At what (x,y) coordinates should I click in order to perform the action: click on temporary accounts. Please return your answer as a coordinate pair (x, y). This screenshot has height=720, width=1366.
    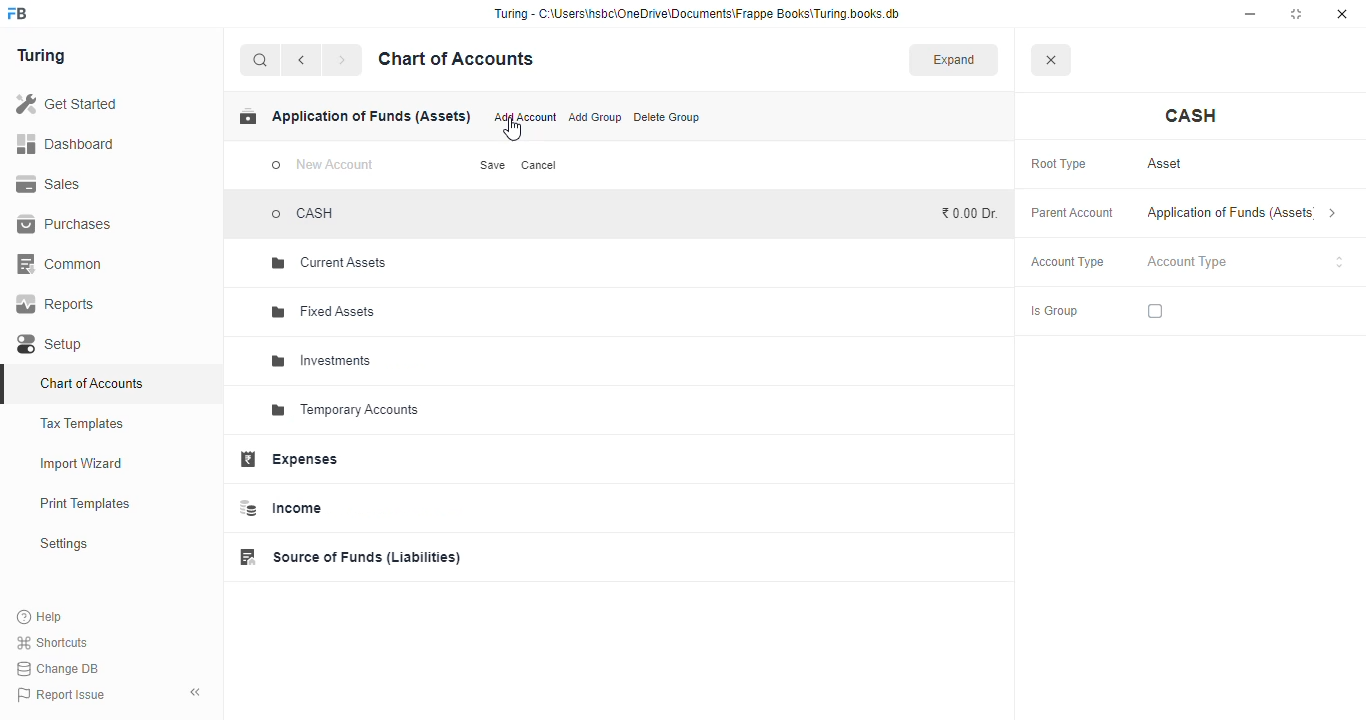
    Looking at the image, I should click on (344, 410).